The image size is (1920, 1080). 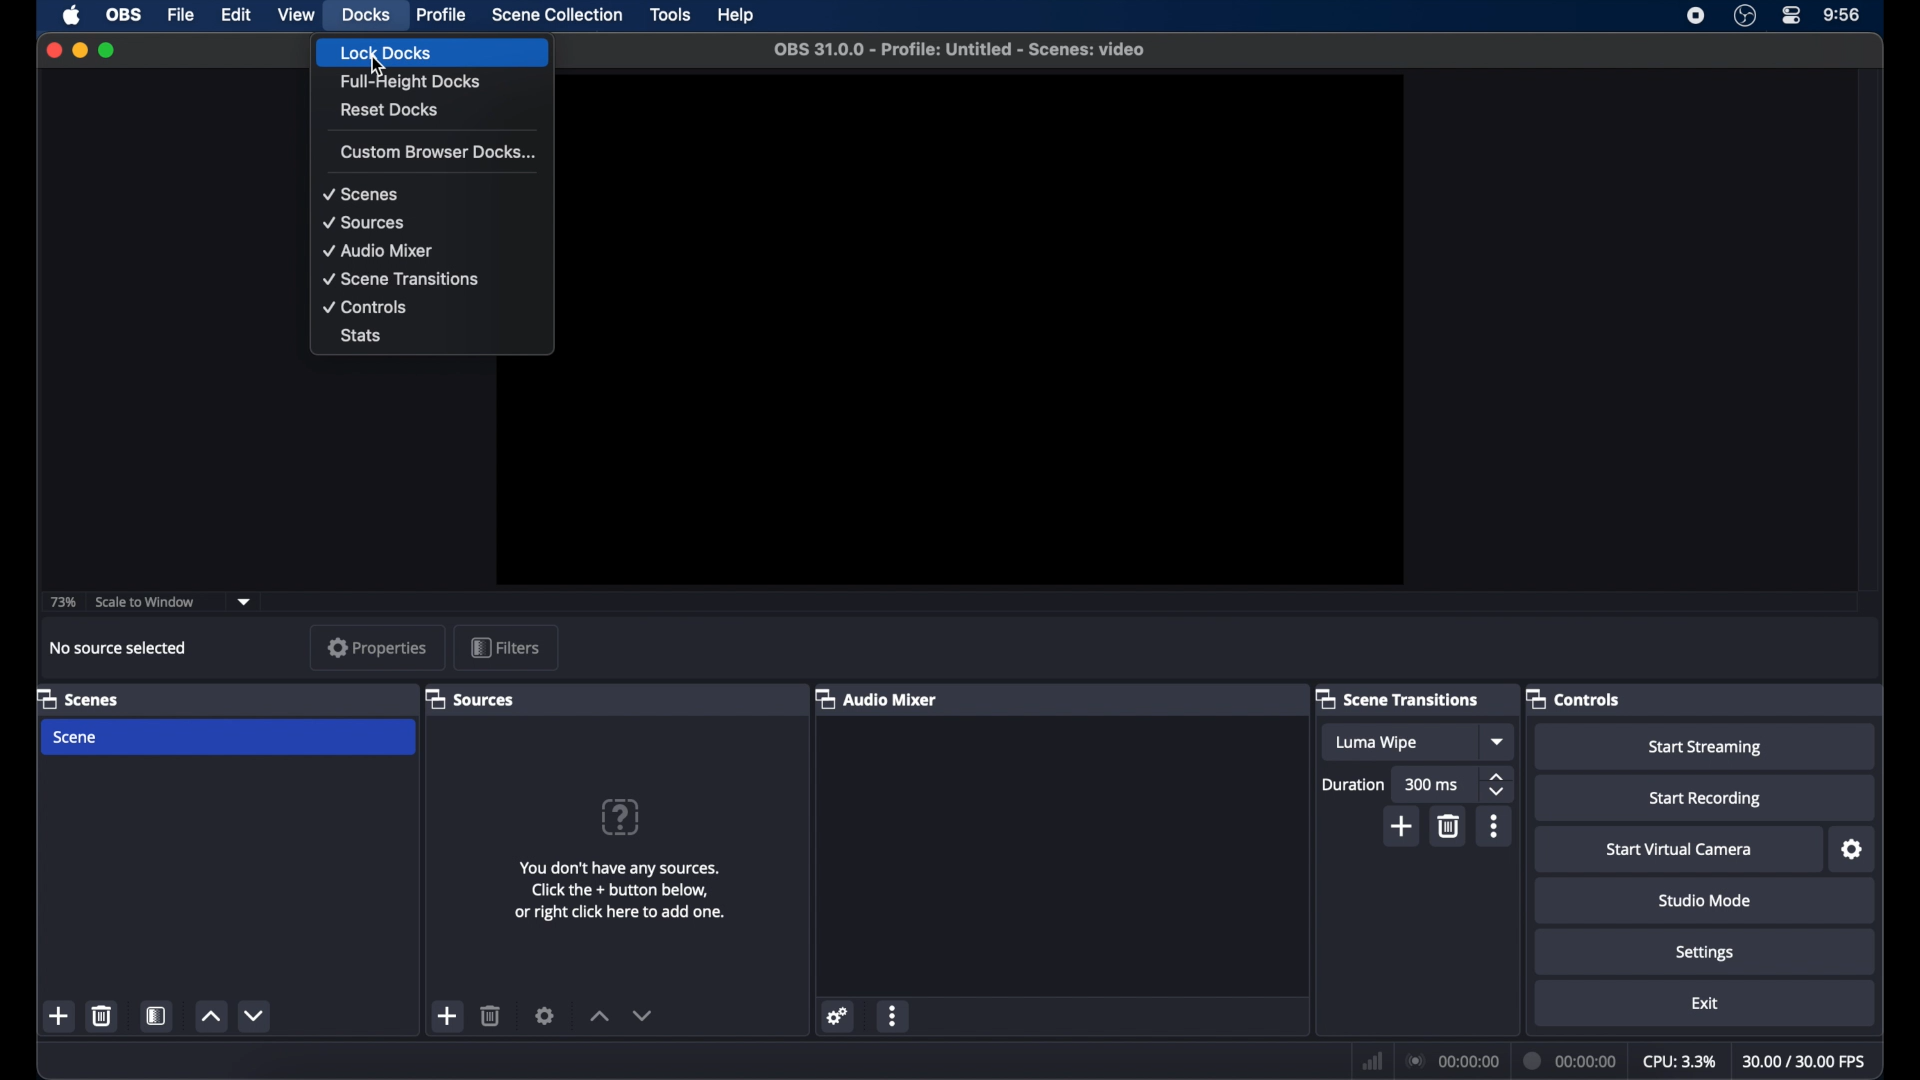 What do you see at coordinates (838, 1017) in the screenshot?
I see `settings` at bounding box center [838, 1017].